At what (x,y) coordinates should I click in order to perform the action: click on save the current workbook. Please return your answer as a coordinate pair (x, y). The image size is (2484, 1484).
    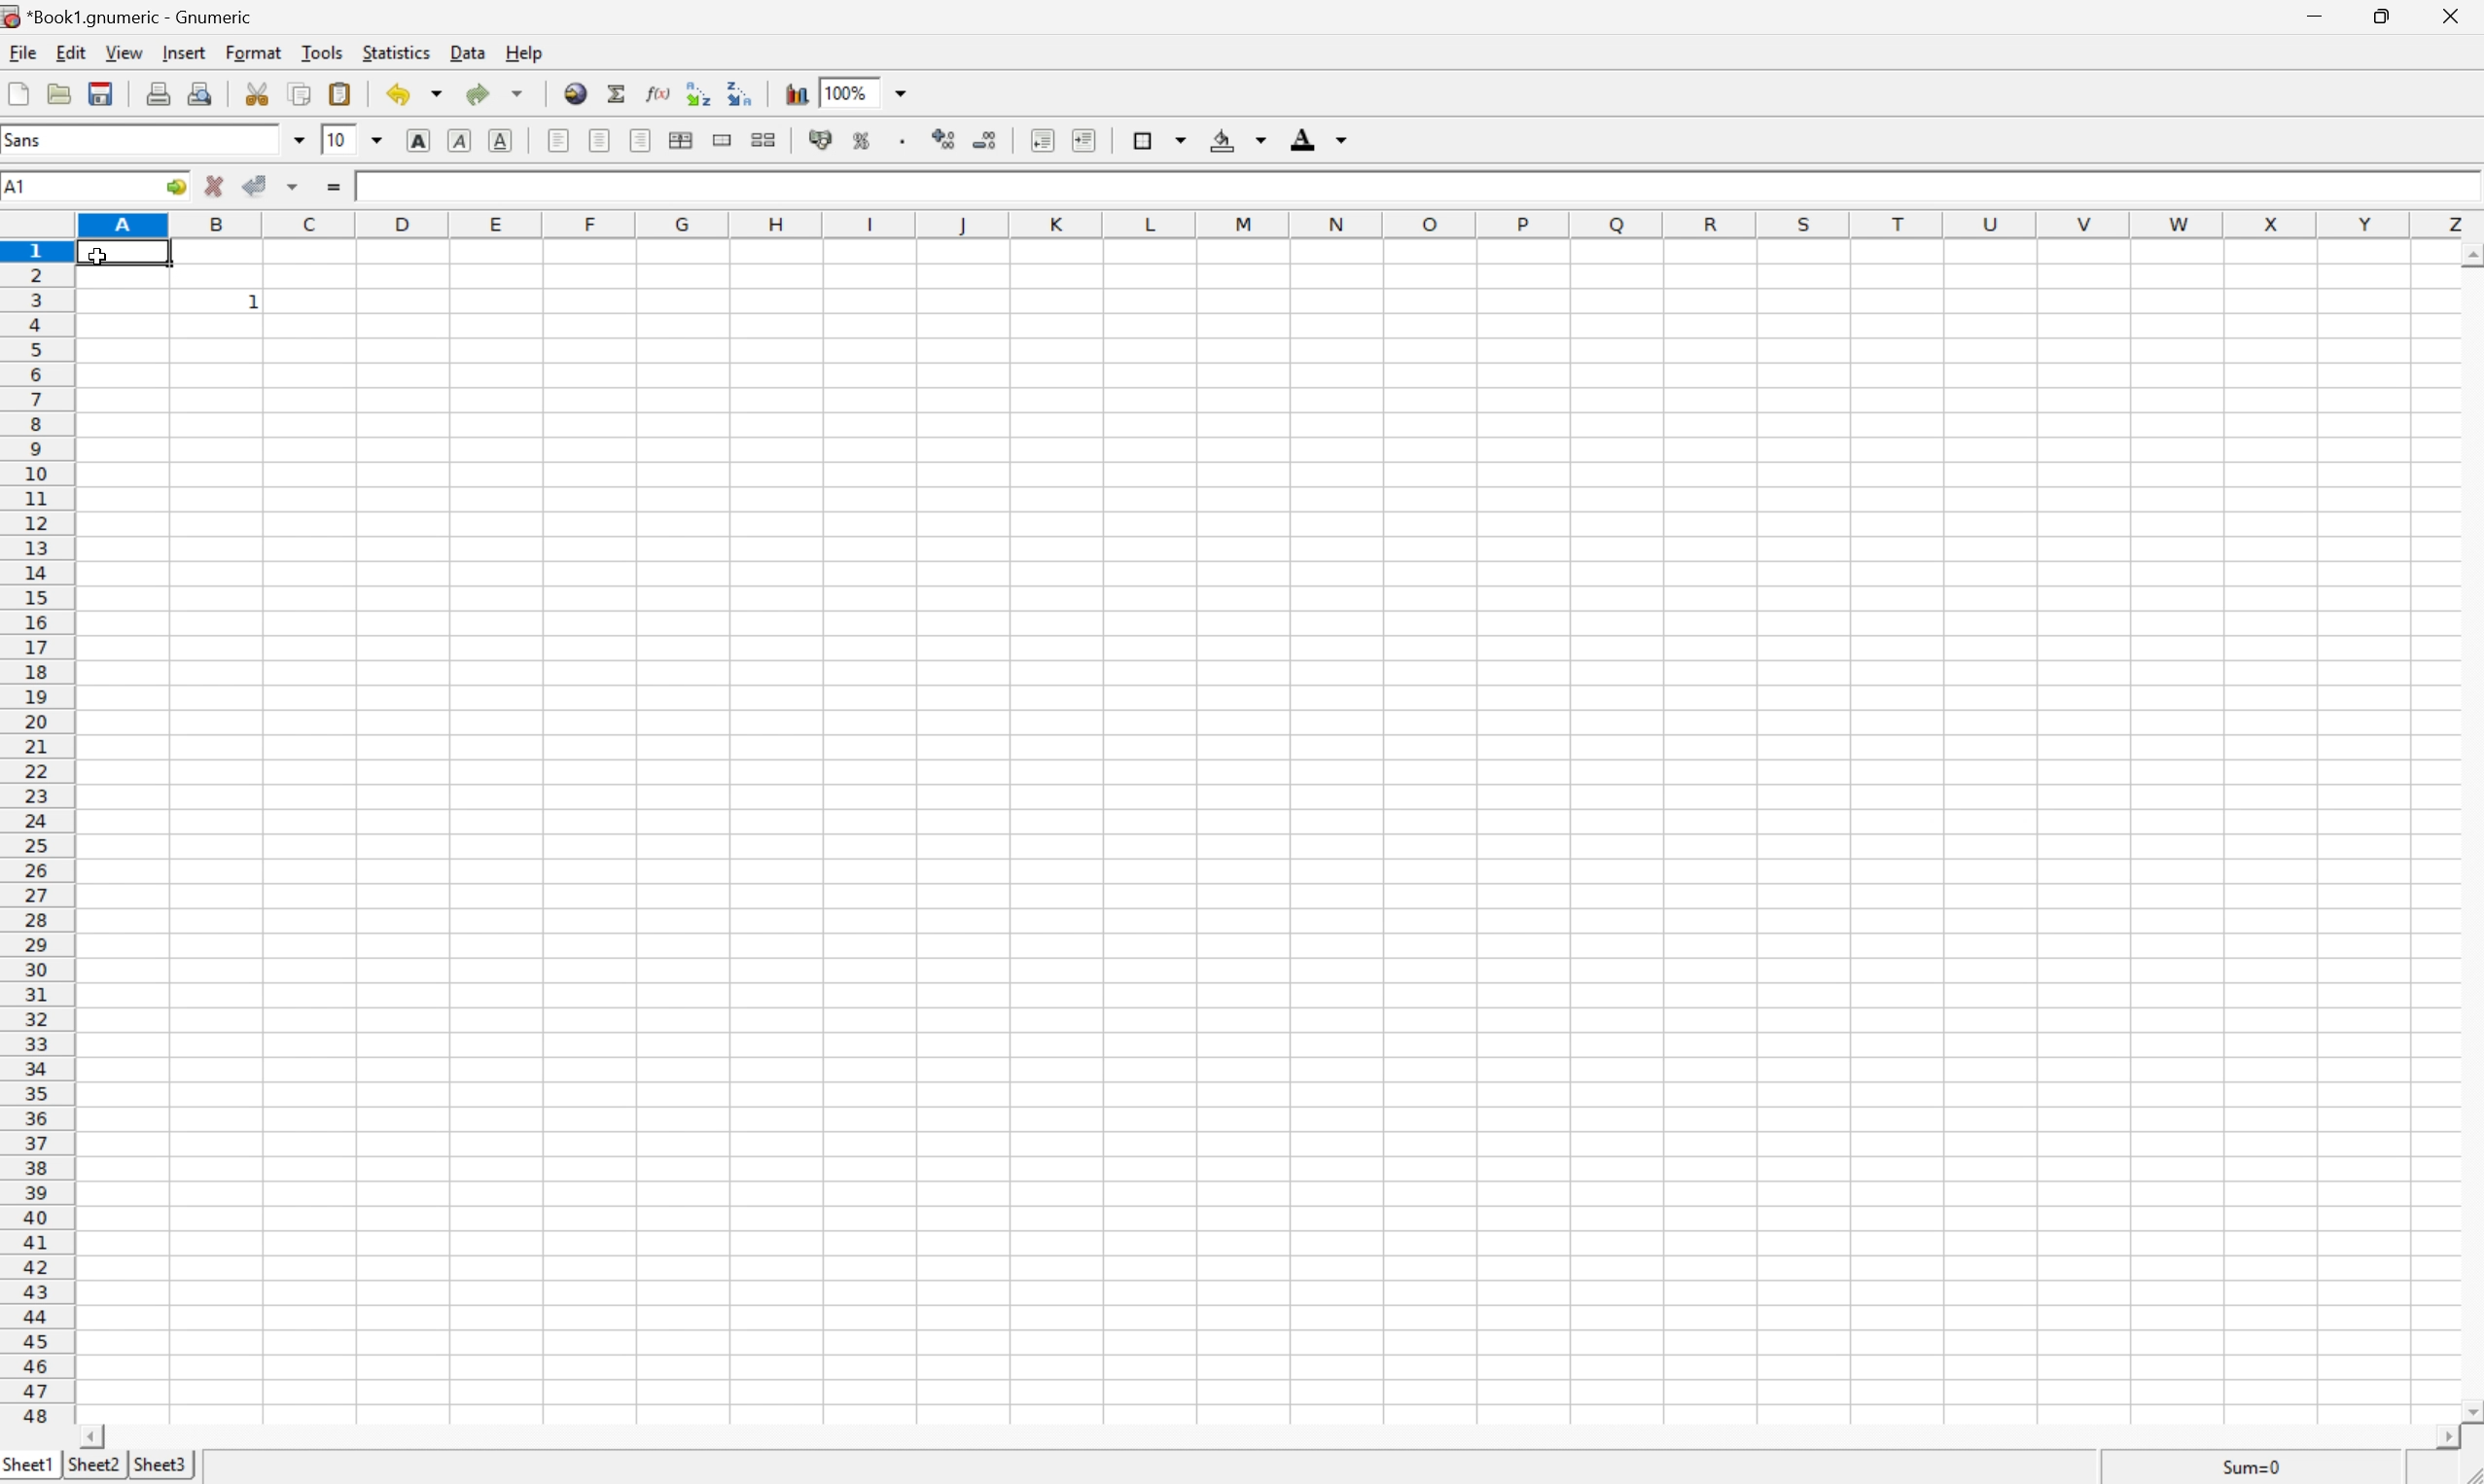
    Looking at the image, I should click on (104, 98).